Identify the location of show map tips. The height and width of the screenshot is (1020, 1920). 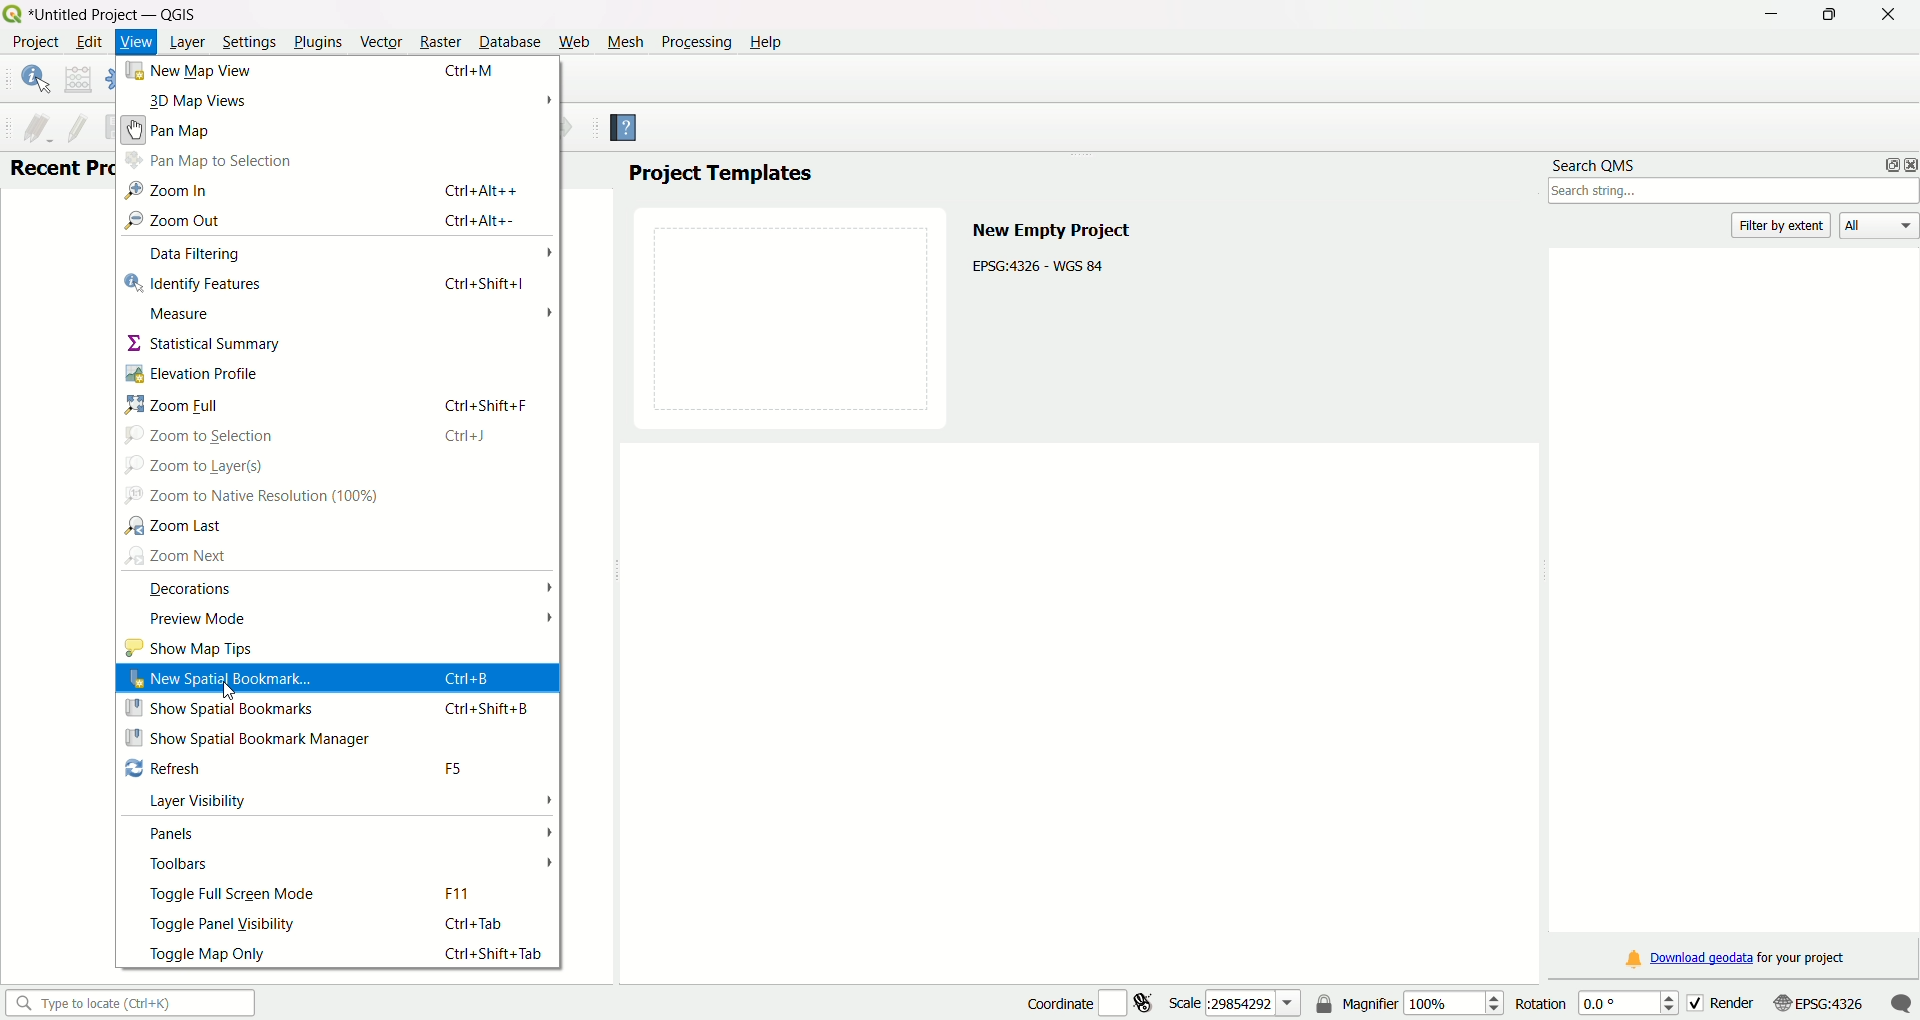
(187, 648).